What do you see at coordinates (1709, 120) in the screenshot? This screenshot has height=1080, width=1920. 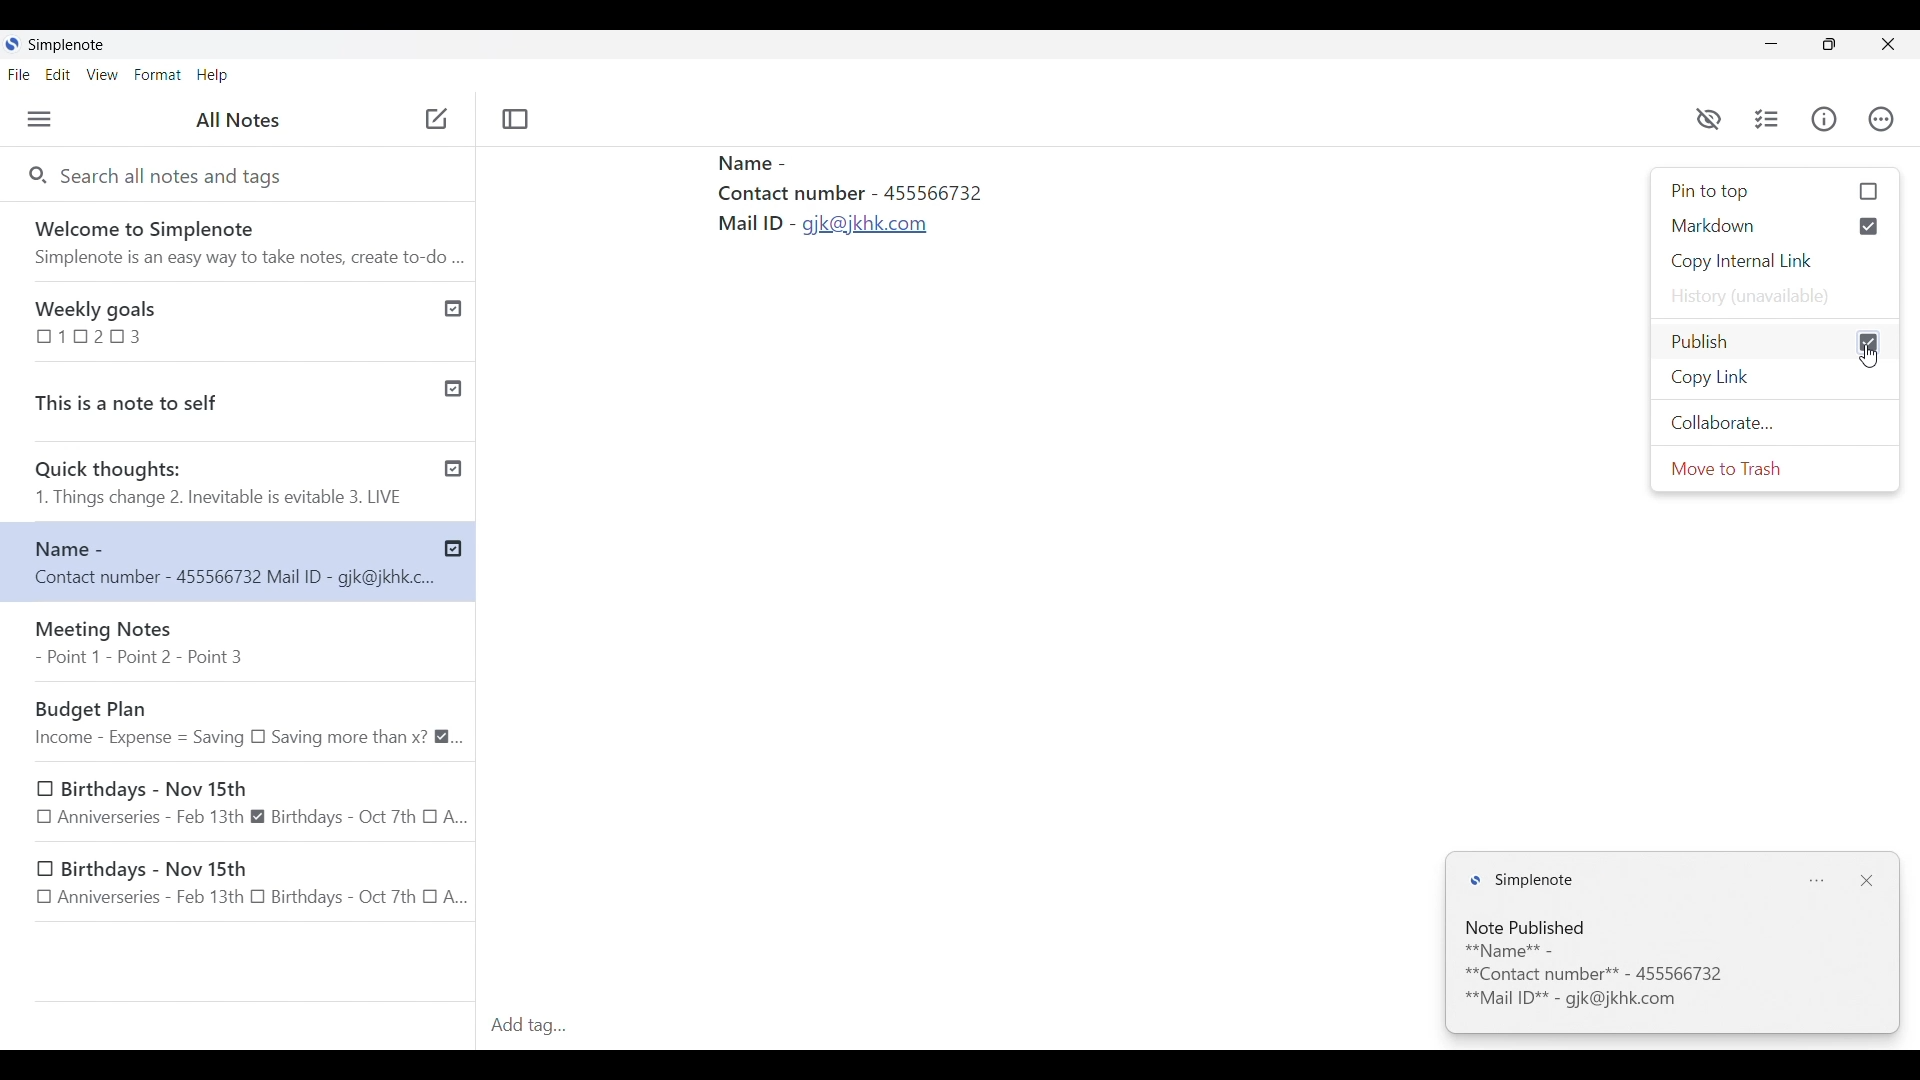 I see `preview` at bounding box center [1709, 120].